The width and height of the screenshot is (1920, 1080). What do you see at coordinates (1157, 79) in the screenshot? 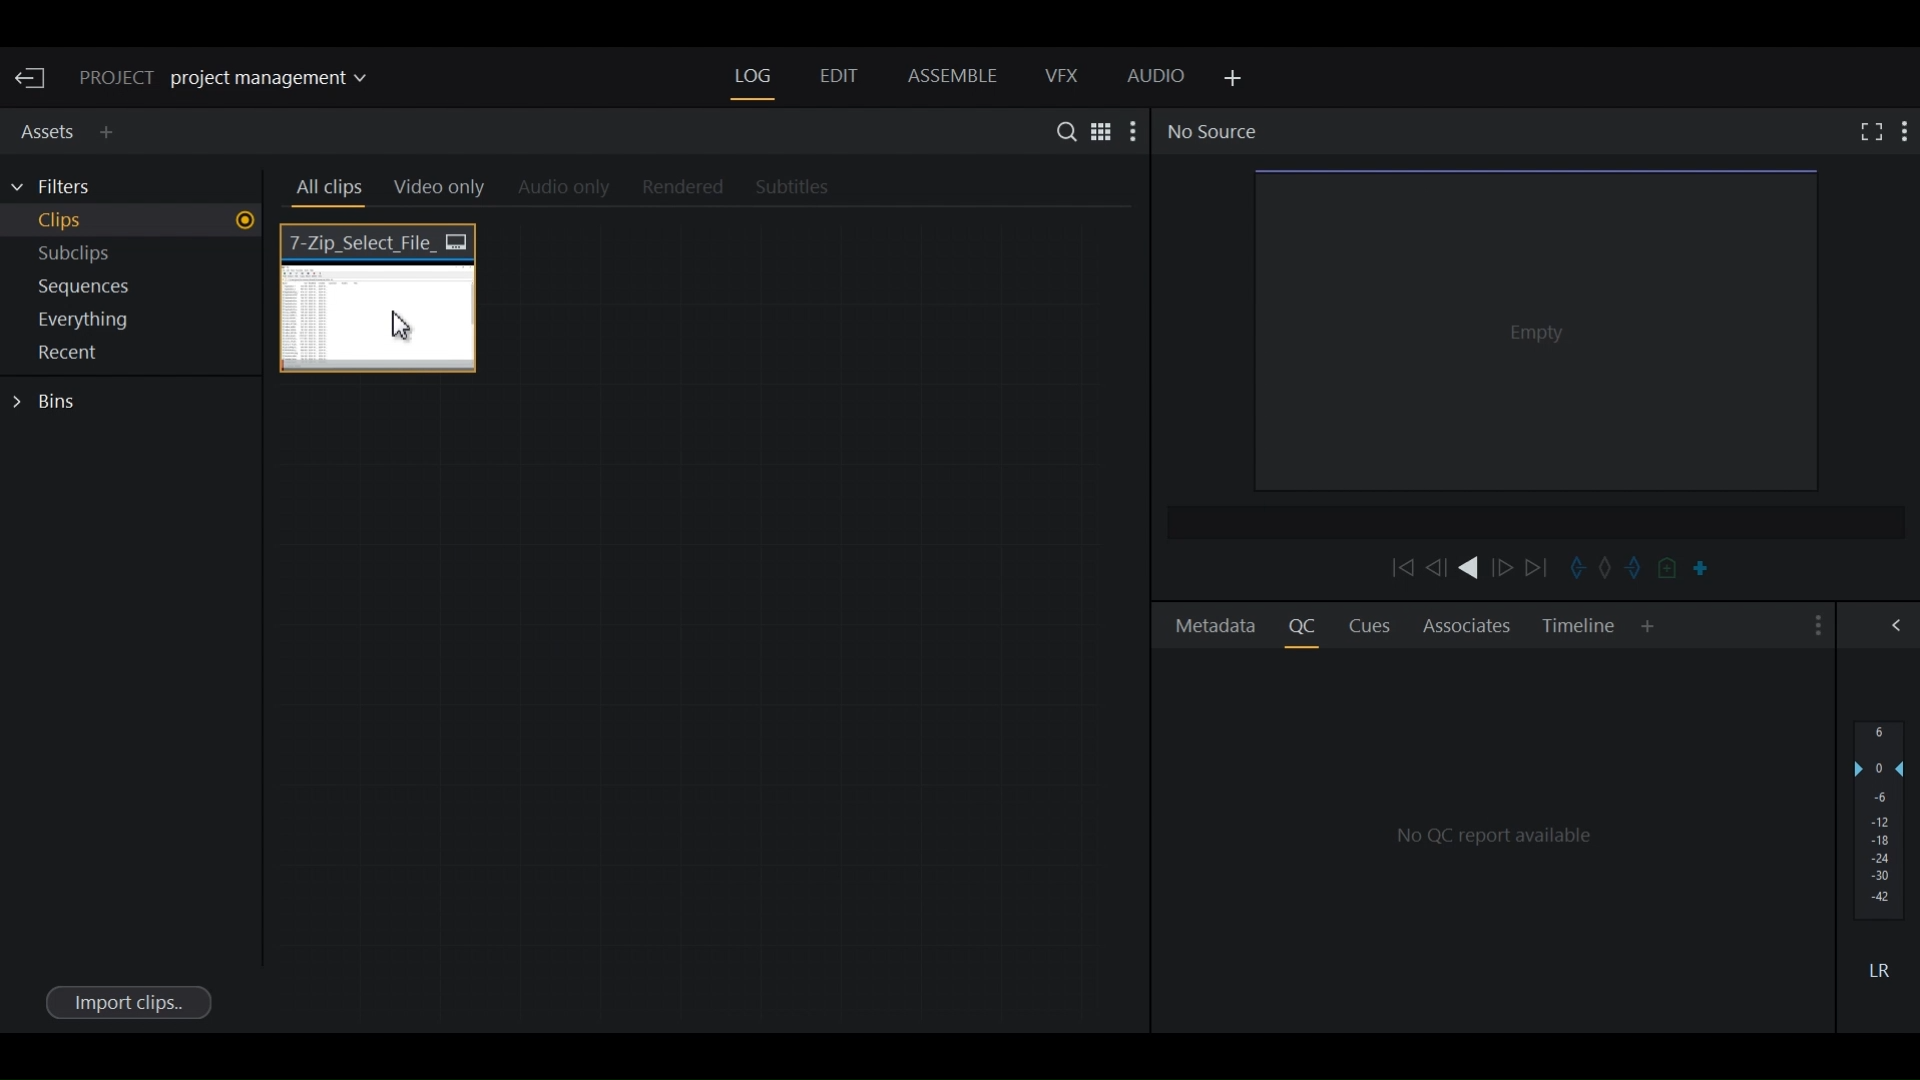
I see `Audio` at bounding box center [1157, 79].